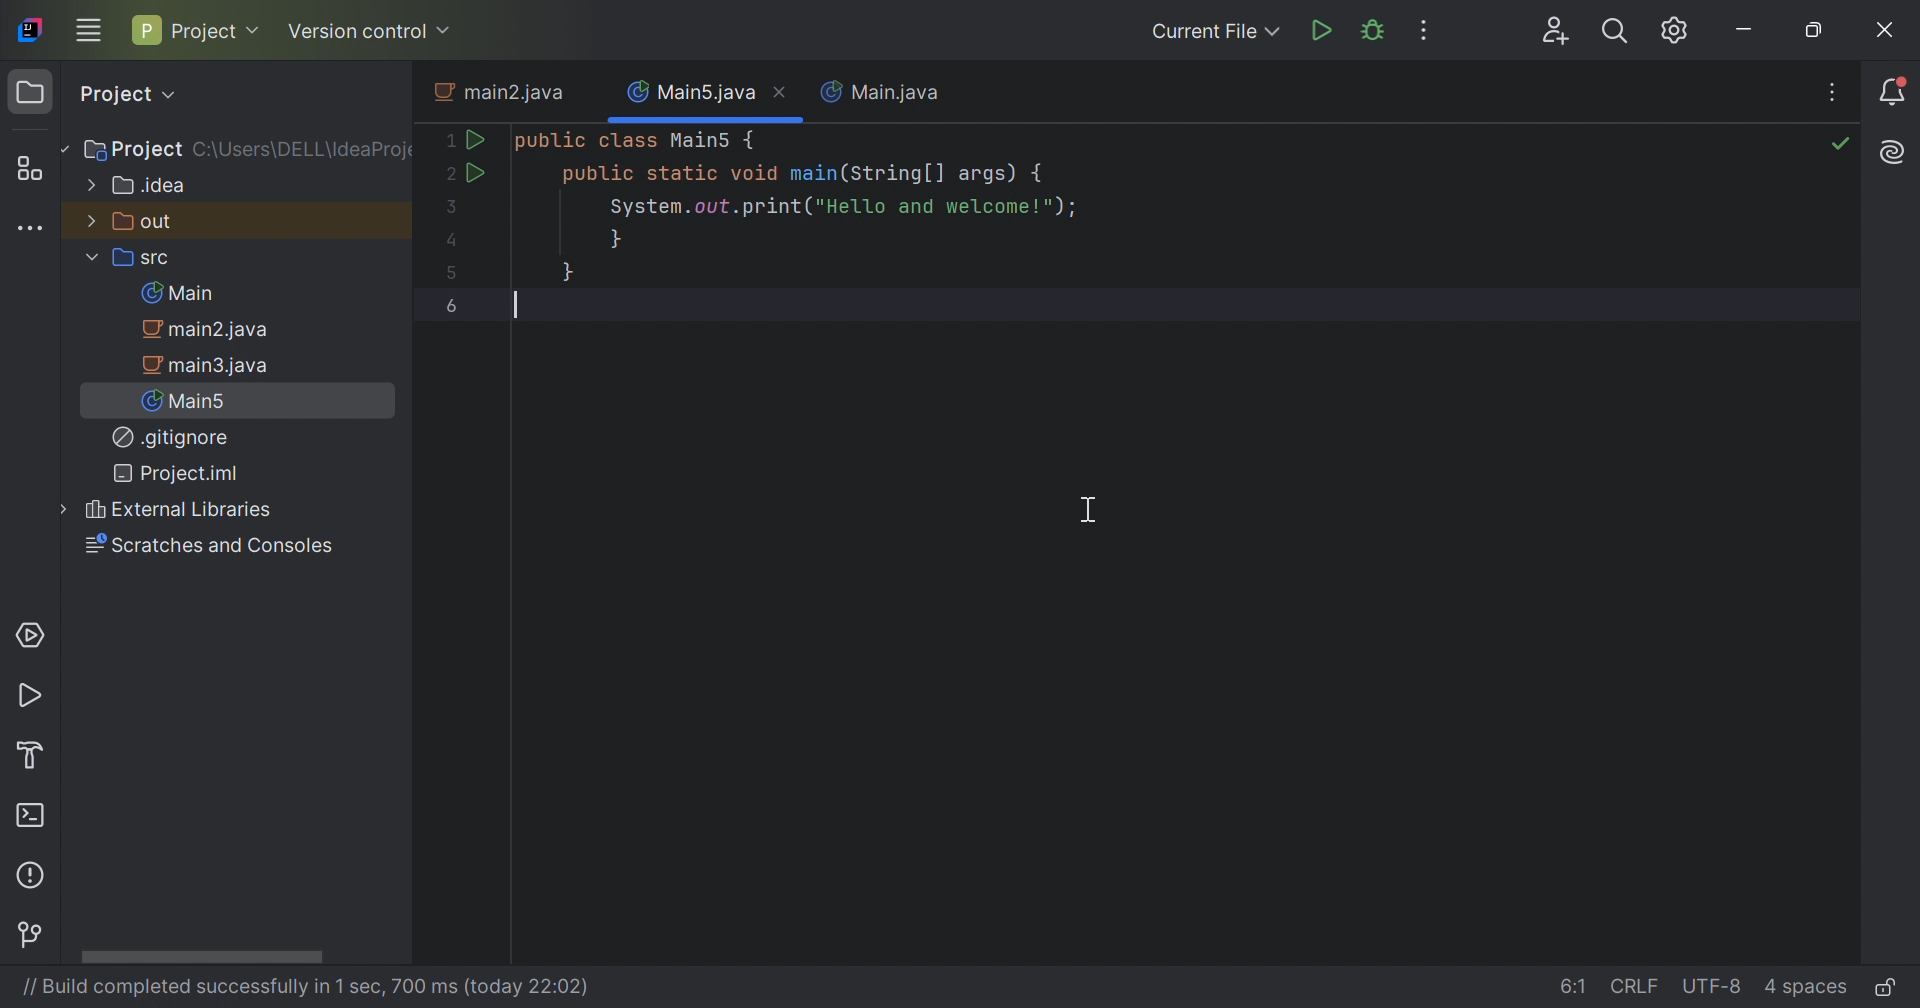 This screenshot has width=1920, height=1008. Describe the element at coordinates (214, 330) in the screenshot. I see `main2.java` at that location.